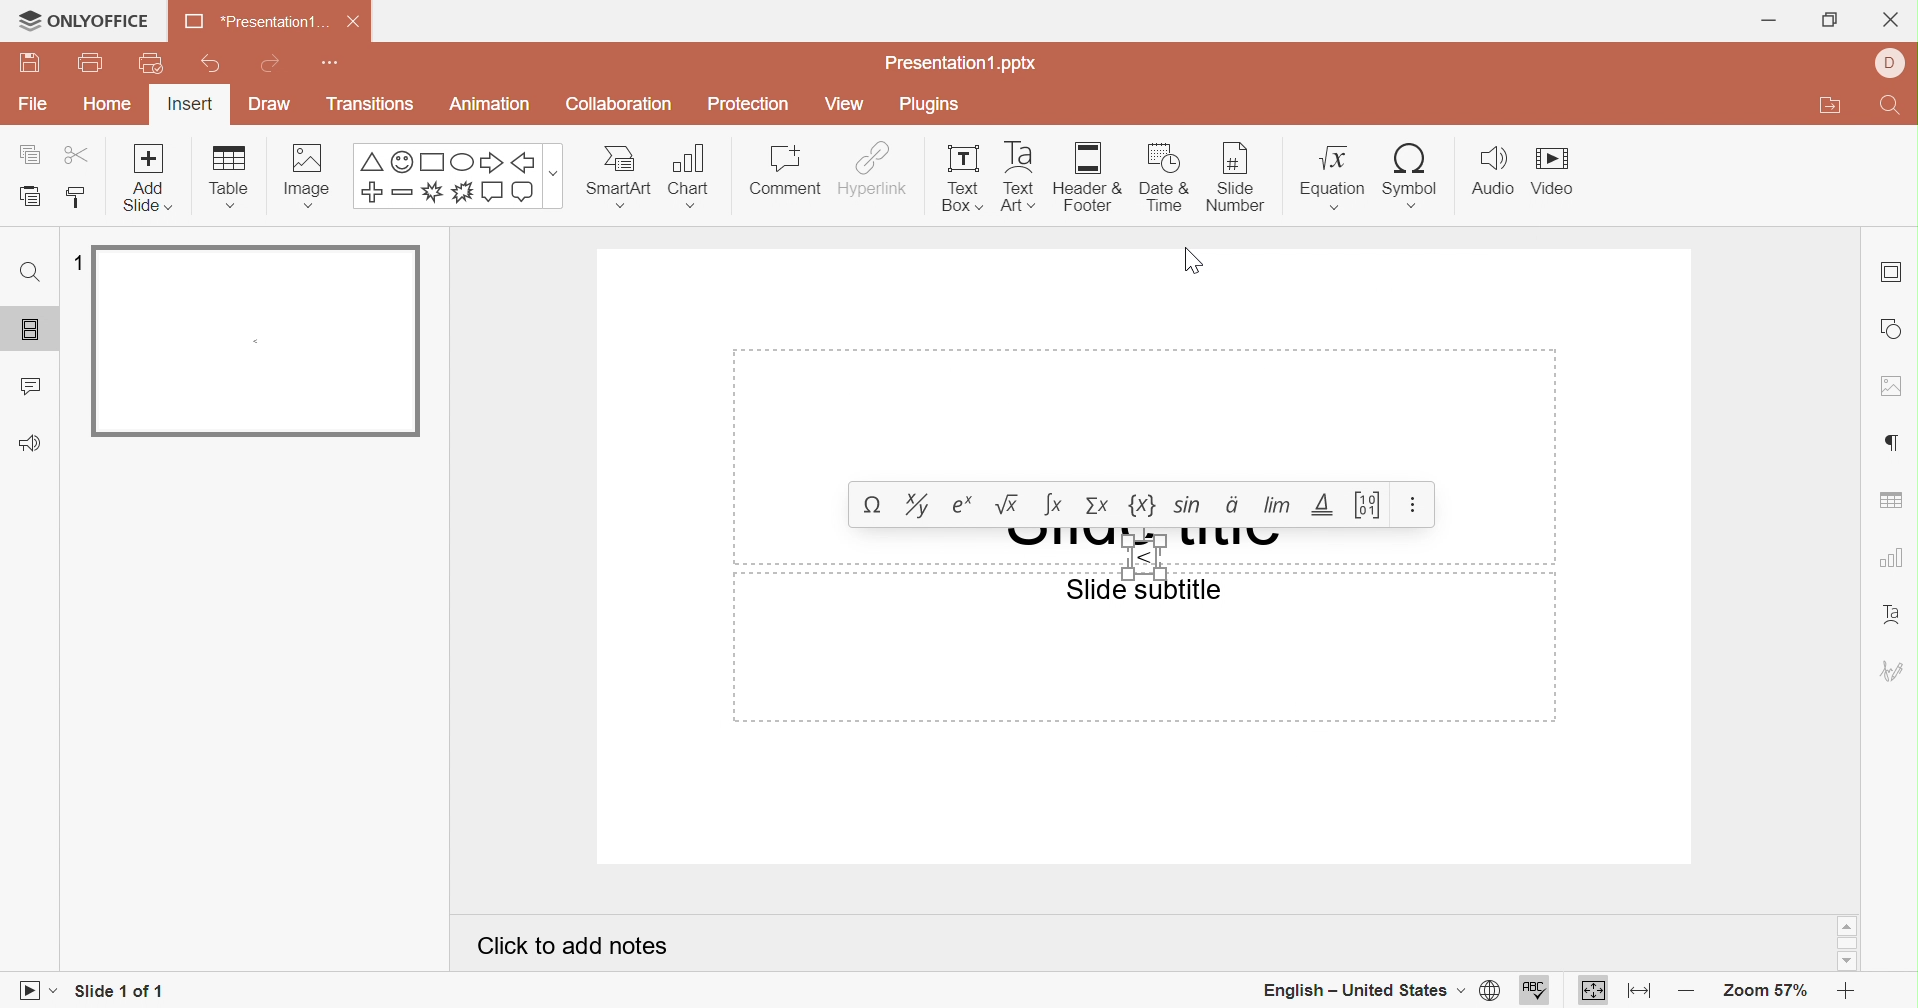  I want to click on Find, so click(1895, 107).